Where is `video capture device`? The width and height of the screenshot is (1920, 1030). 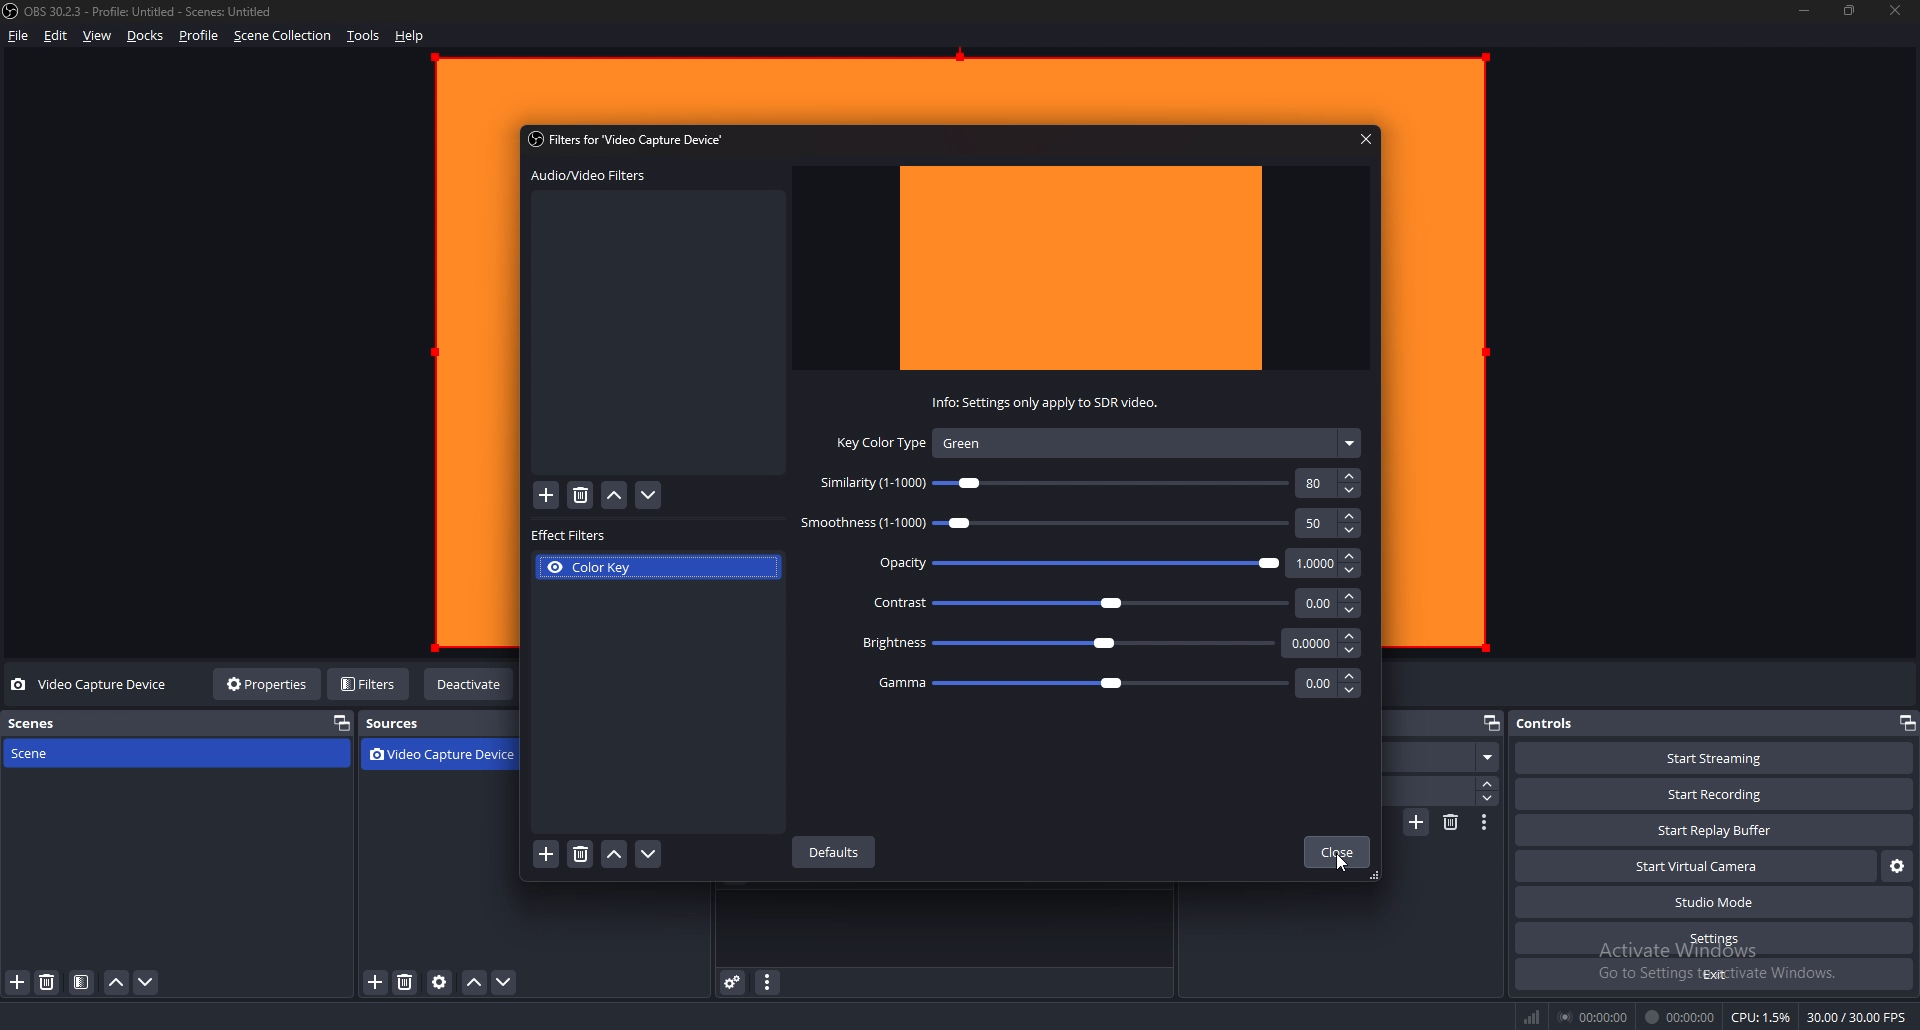 video capture device is located at coordinates (92, 685).